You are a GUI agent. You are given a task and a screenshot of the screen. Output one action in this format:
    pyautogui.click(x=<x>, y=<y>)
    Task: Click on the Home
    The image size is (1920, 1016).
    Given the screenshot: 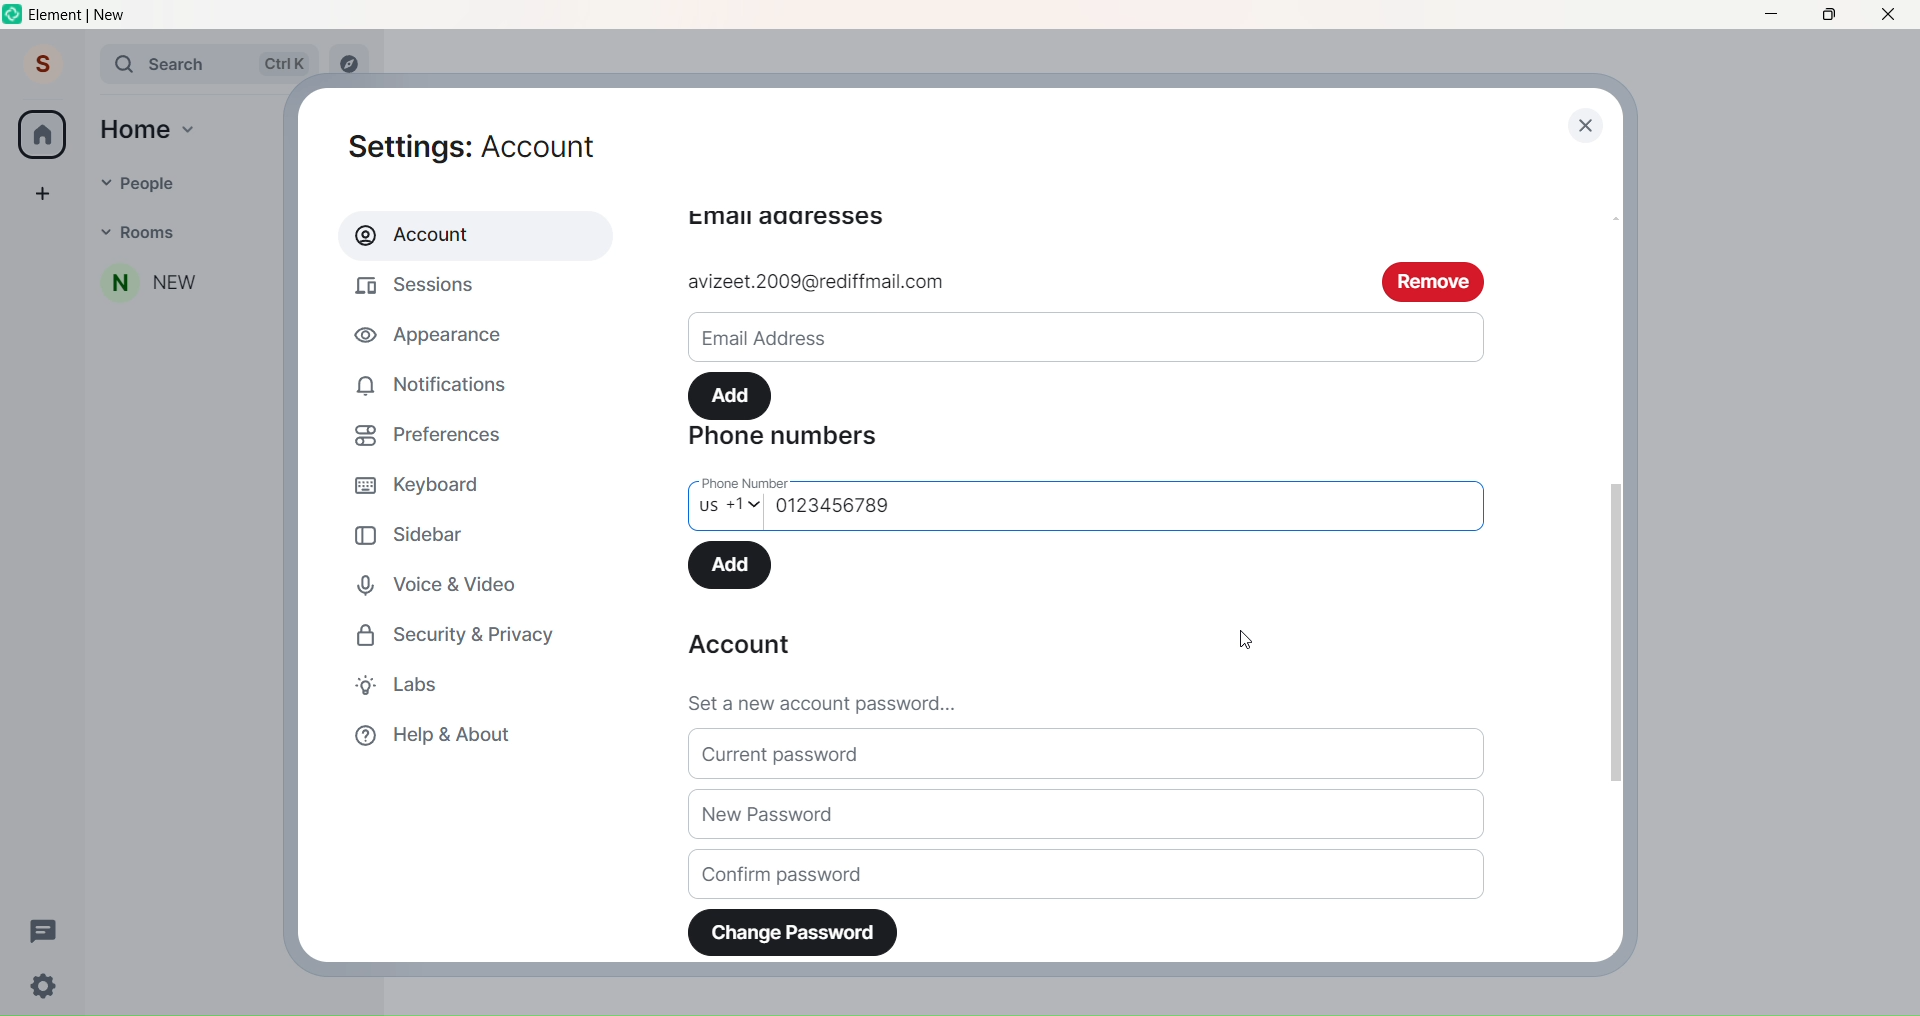 What is the action you would take?
    pyautogui.click(x=136, y=128)
    